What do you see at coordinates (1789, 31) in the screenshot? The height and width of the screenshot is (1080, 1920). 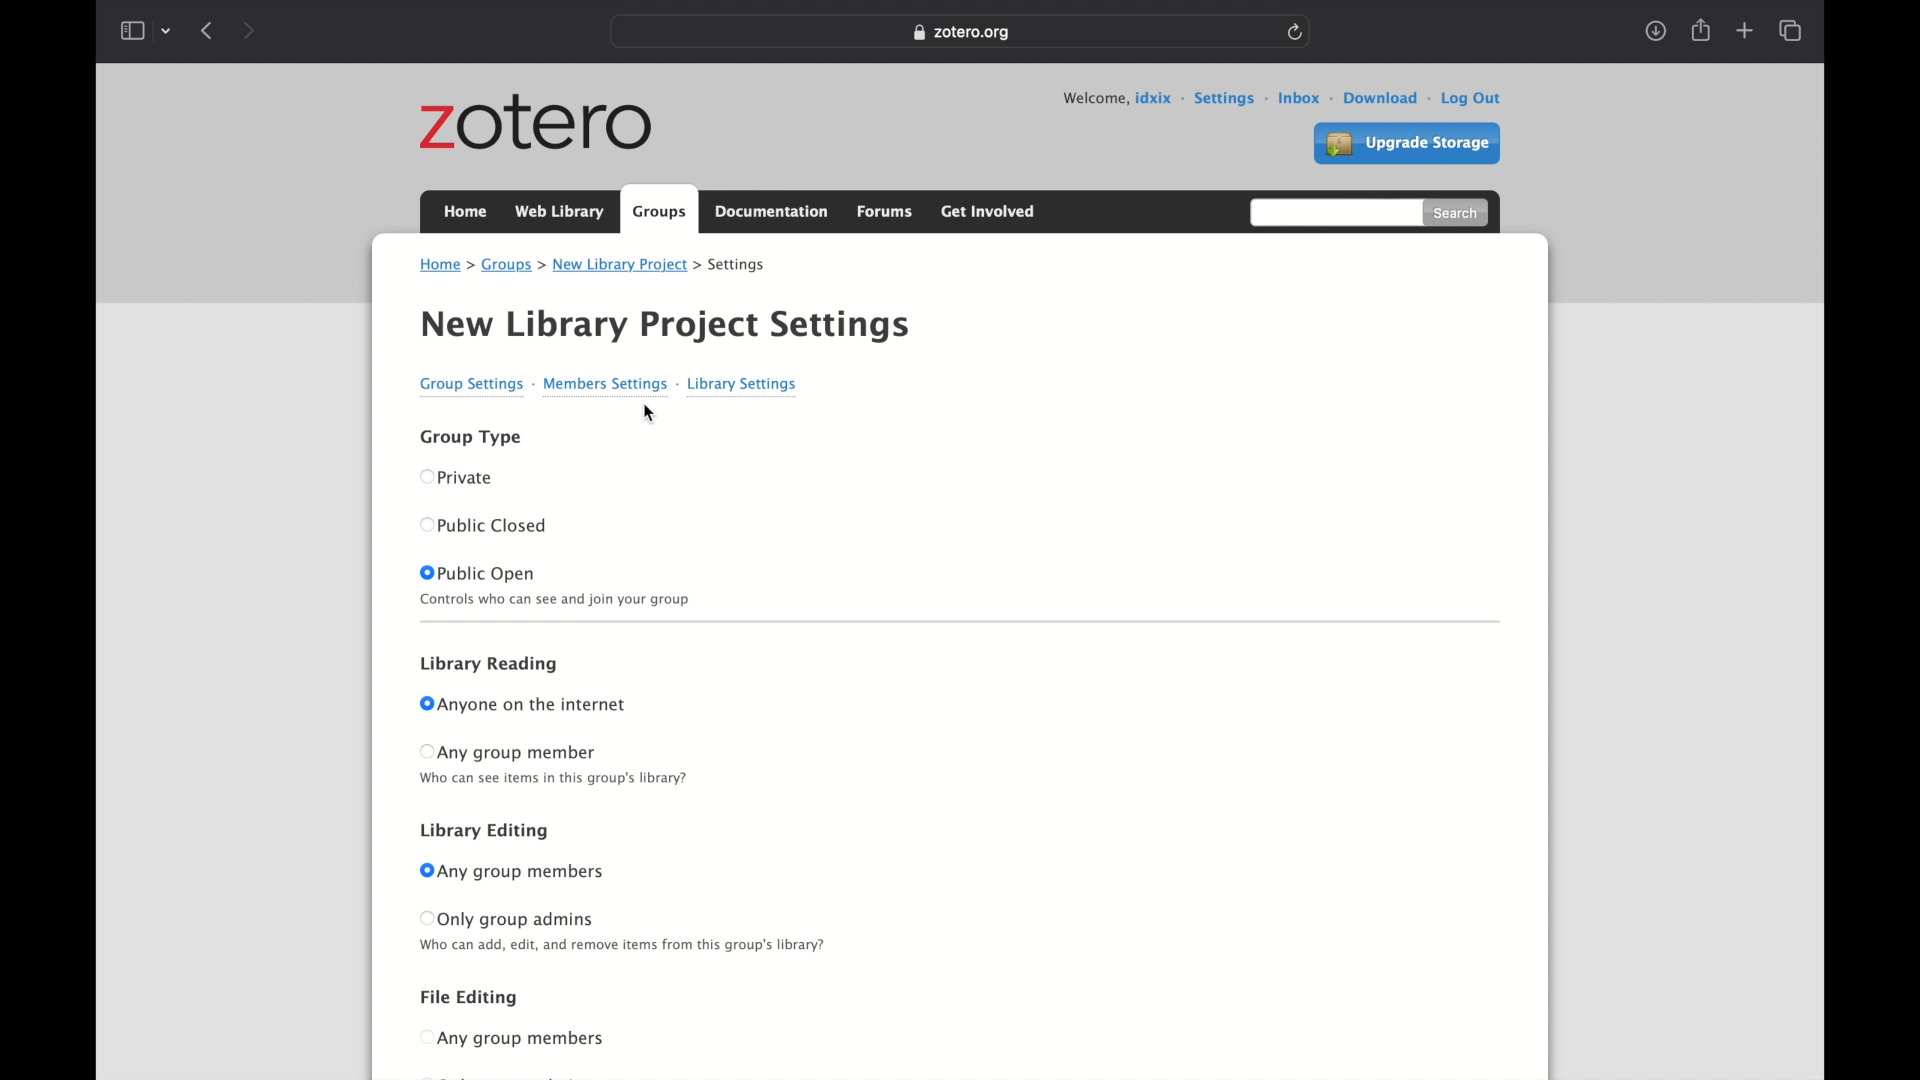 I see `show tab overview` at bounding box center [1789, 31].